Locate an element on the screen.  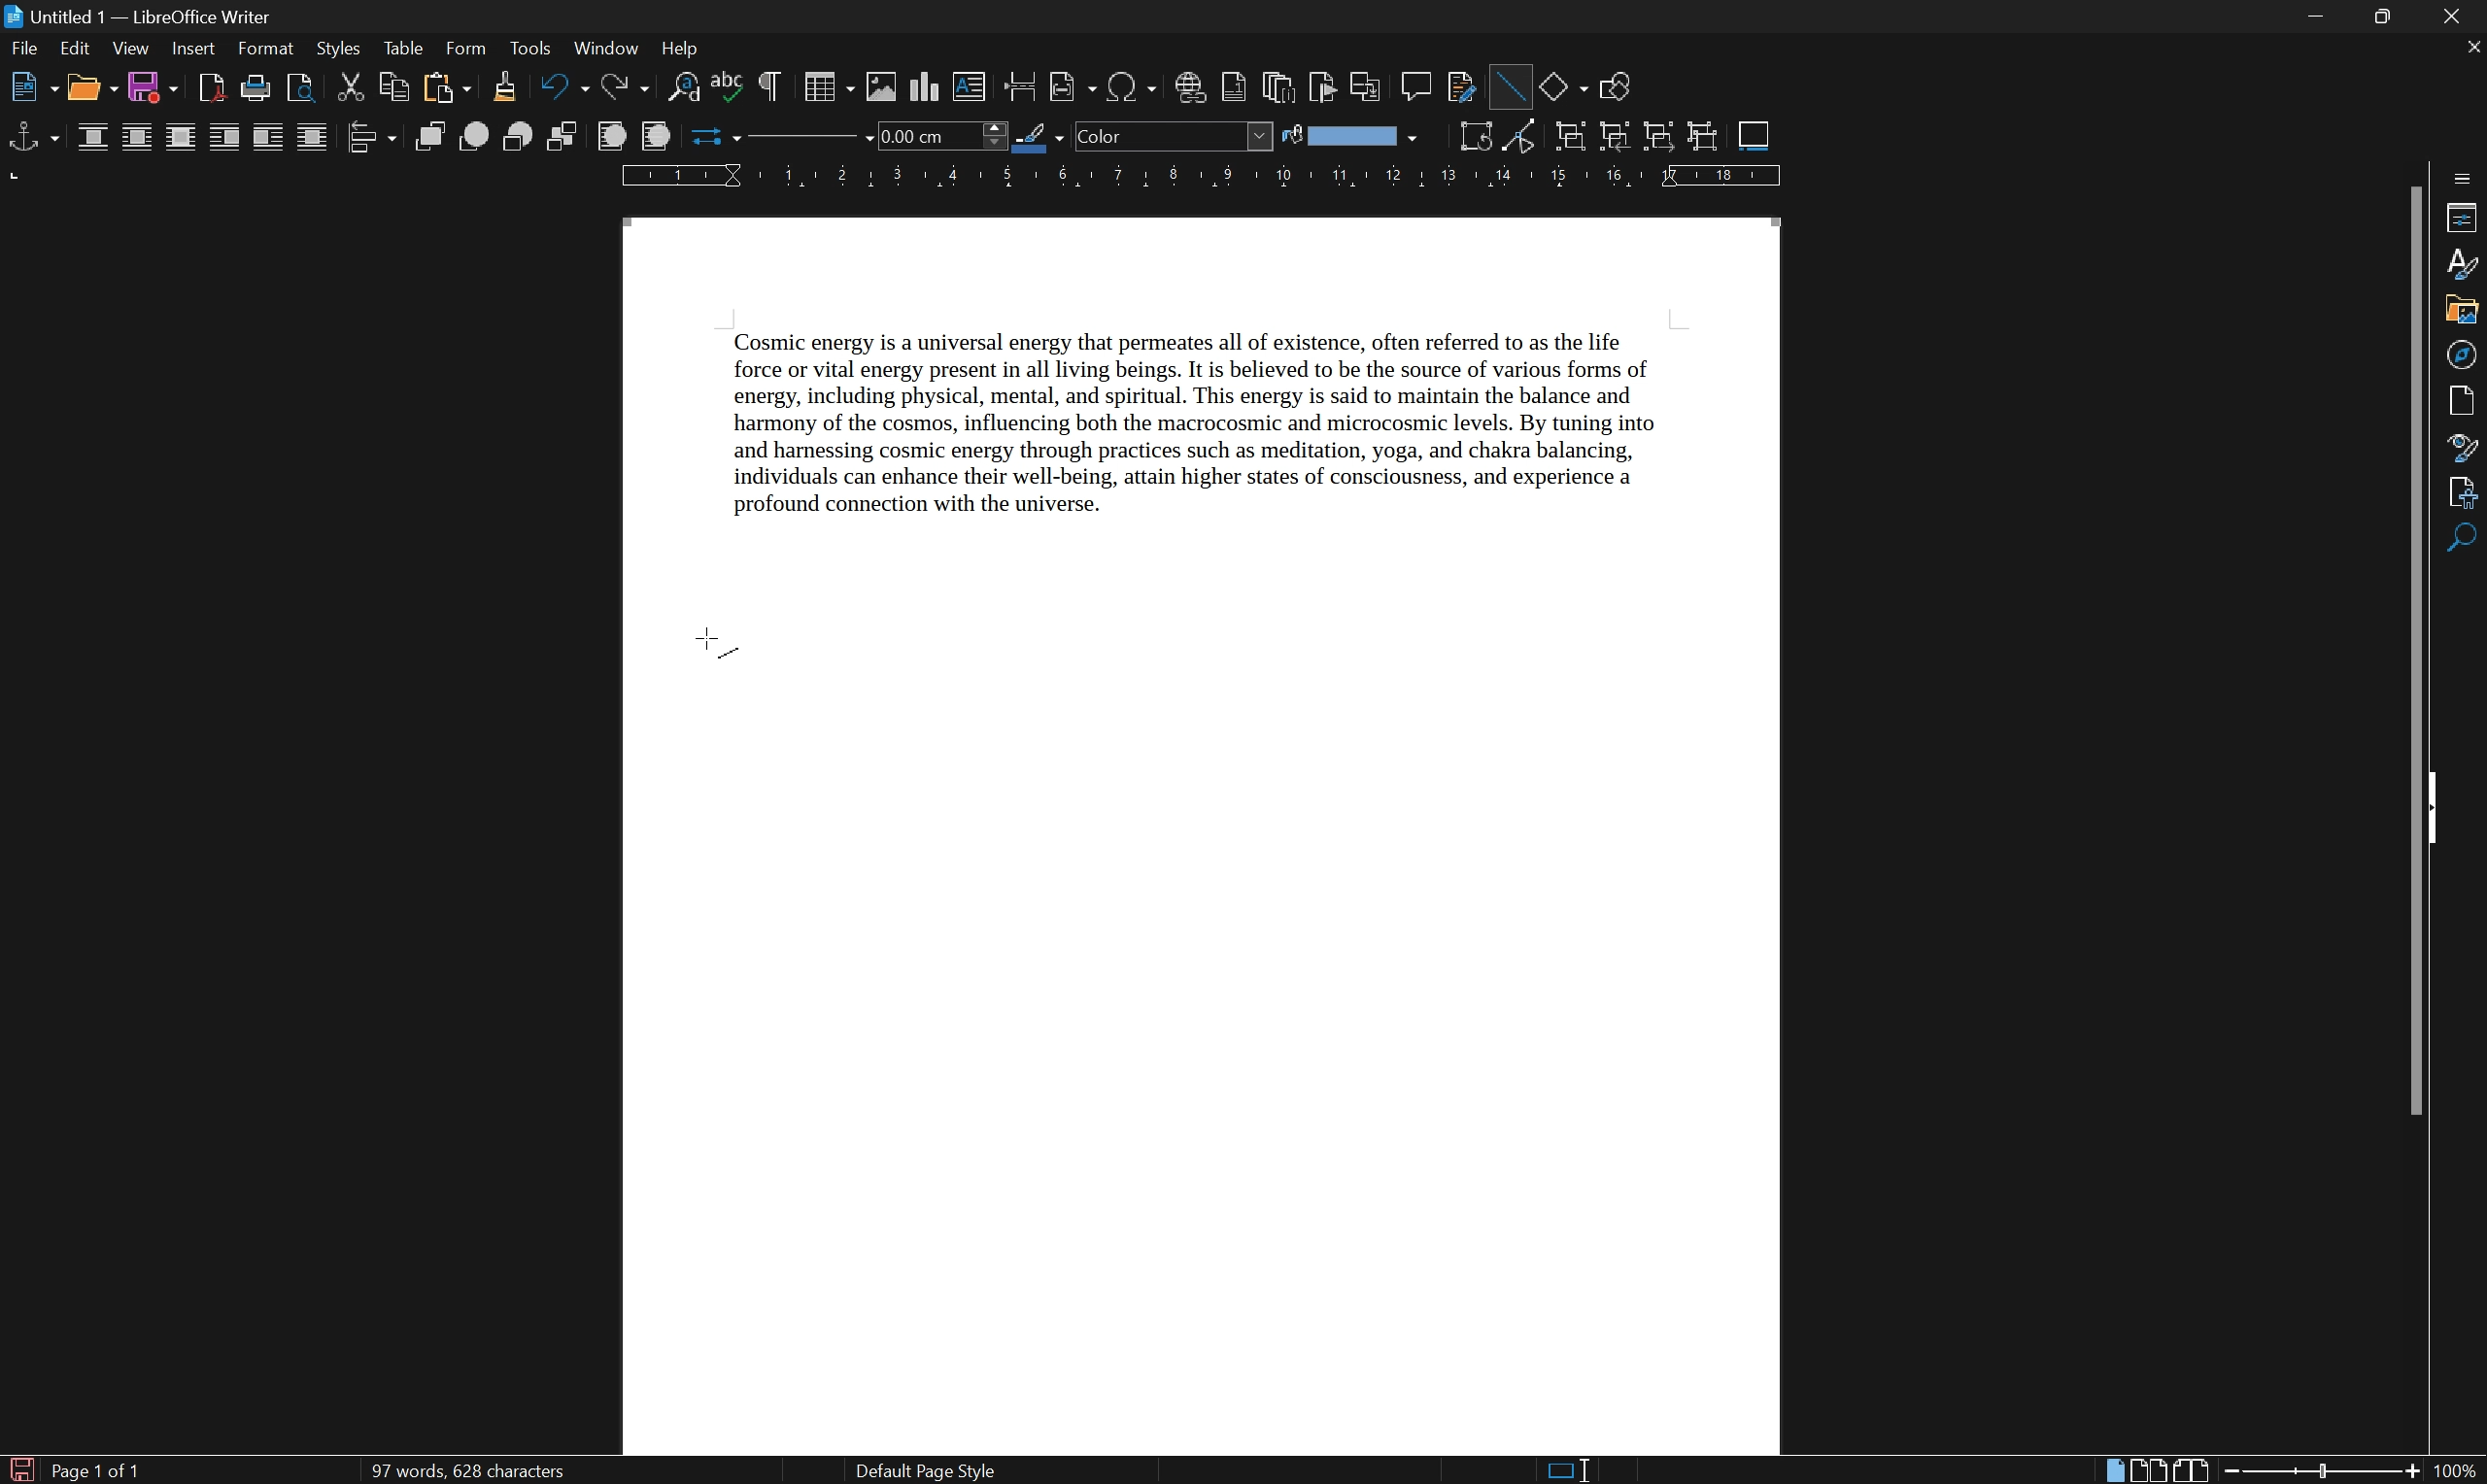
line style is located at coordinates (799, 141).